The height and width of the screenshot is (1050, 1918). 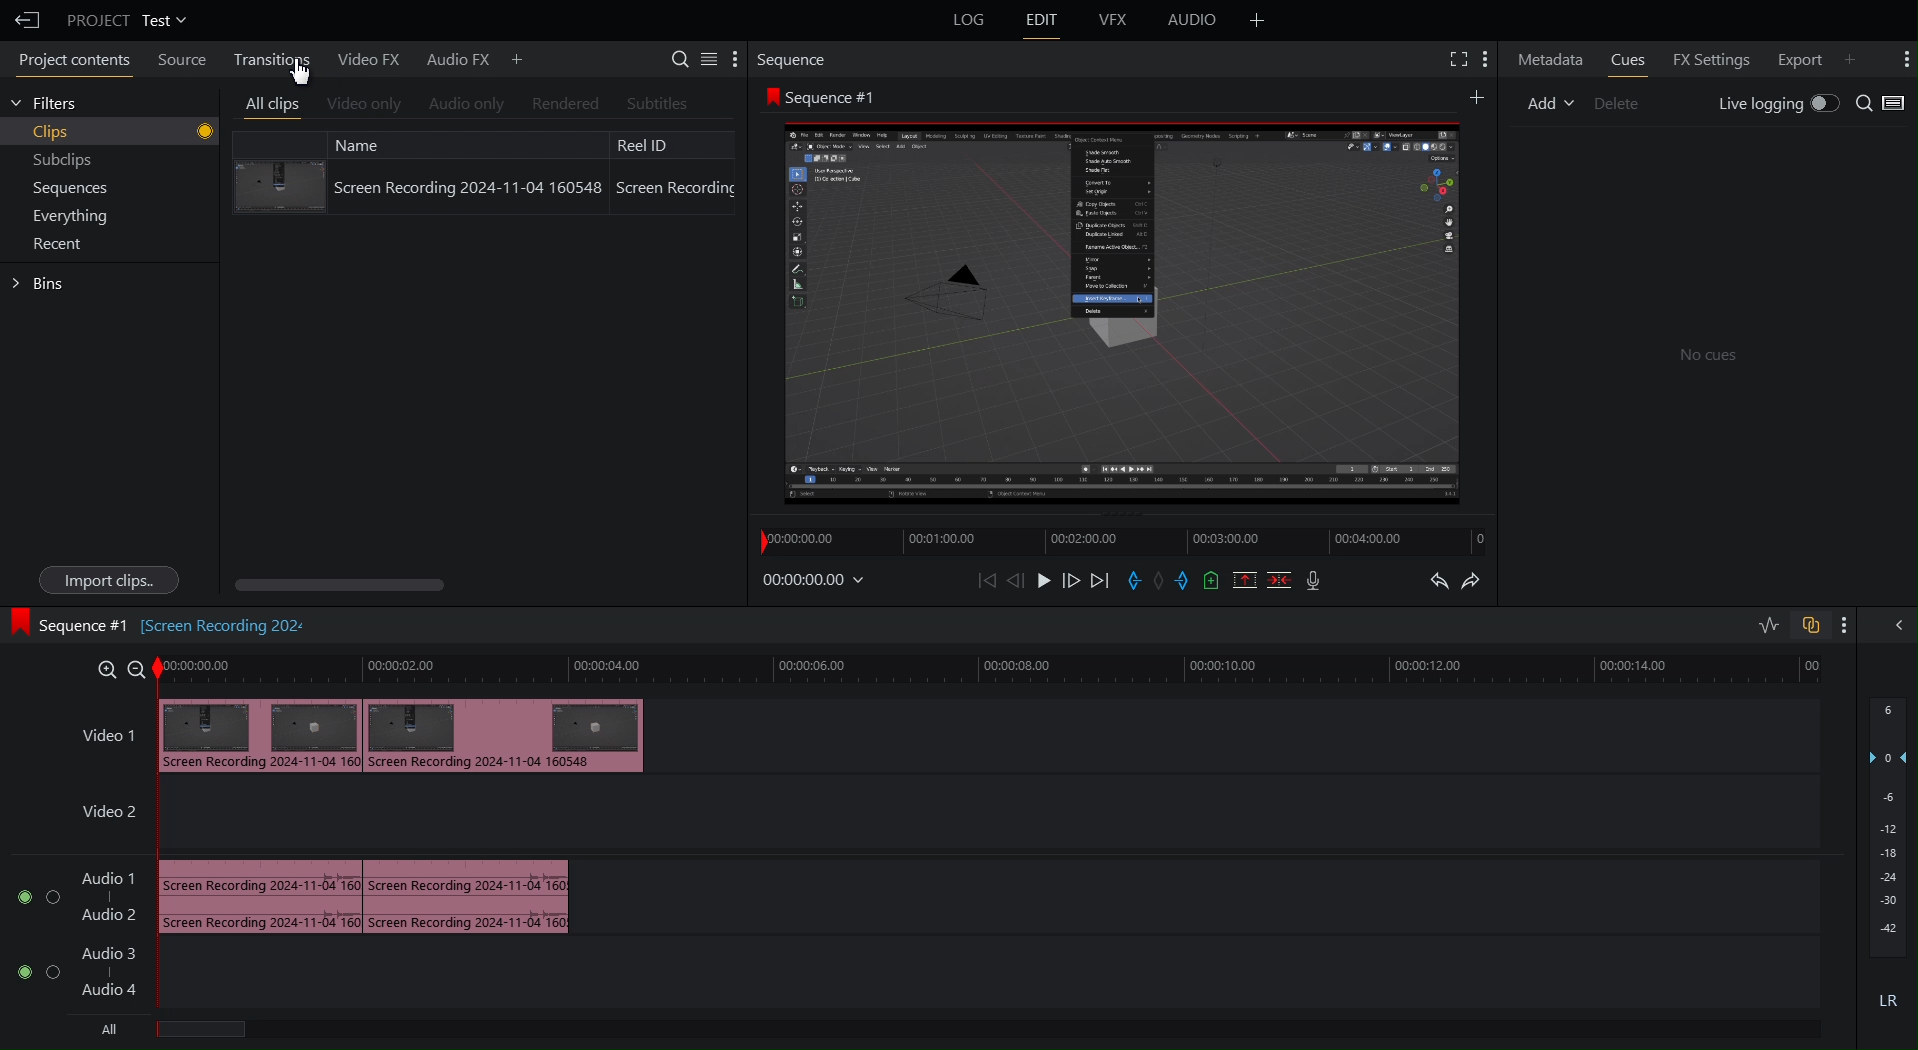 I want to click on Fullscreen, so click(x=1455, y=57).